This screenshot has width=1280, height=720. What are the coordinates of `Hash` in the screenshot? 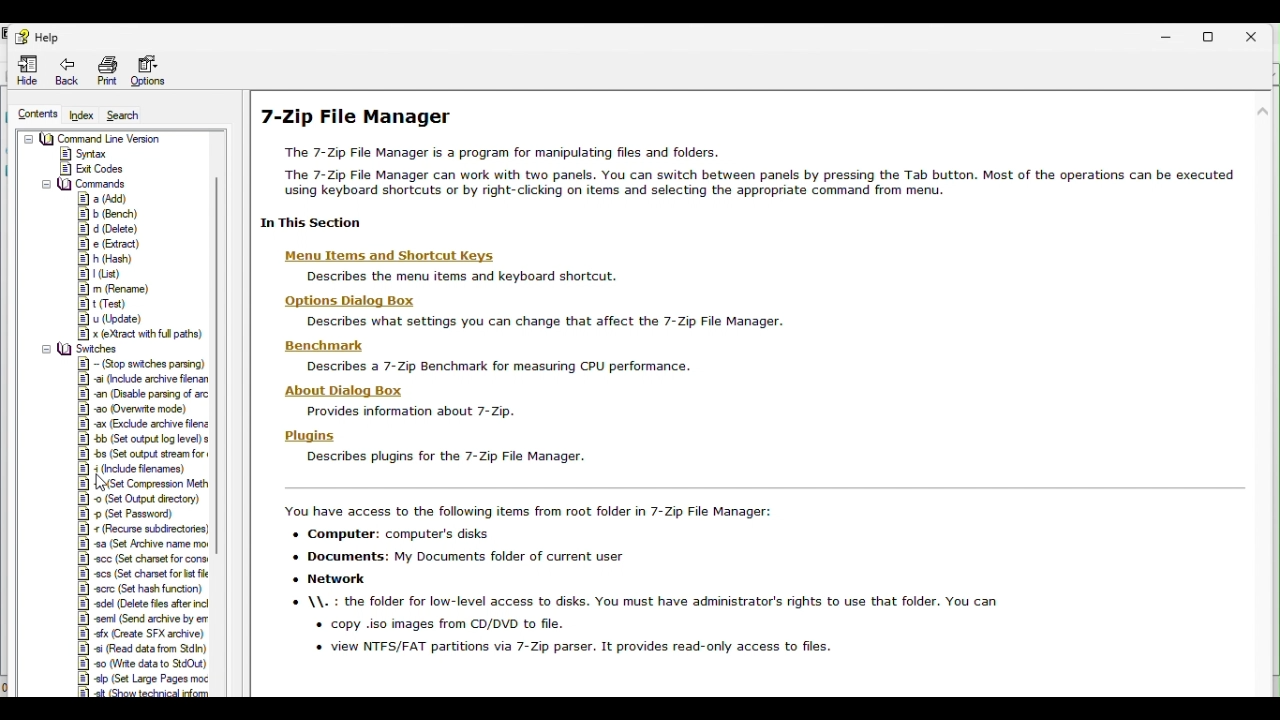 It's located at (106, 260).